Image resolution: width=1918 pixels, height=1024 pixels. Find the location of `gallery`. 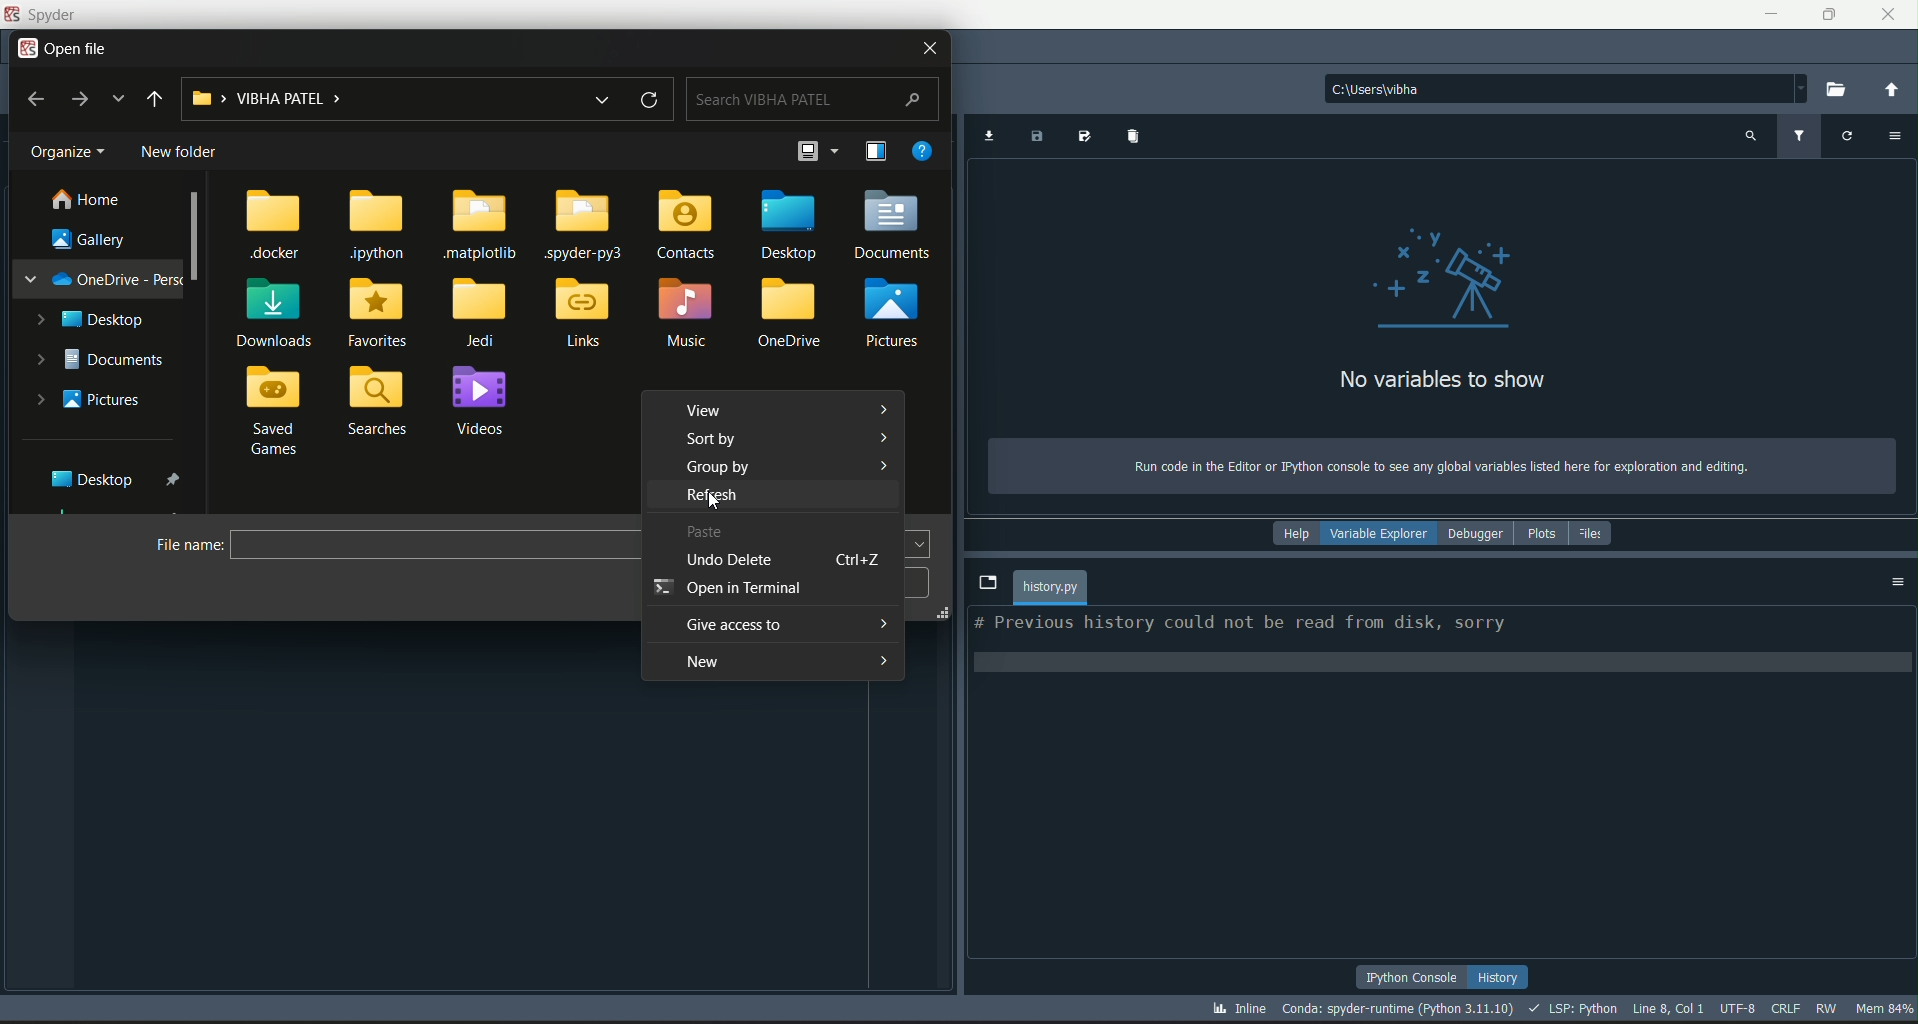

gallery is located at coordinates (92, 240).